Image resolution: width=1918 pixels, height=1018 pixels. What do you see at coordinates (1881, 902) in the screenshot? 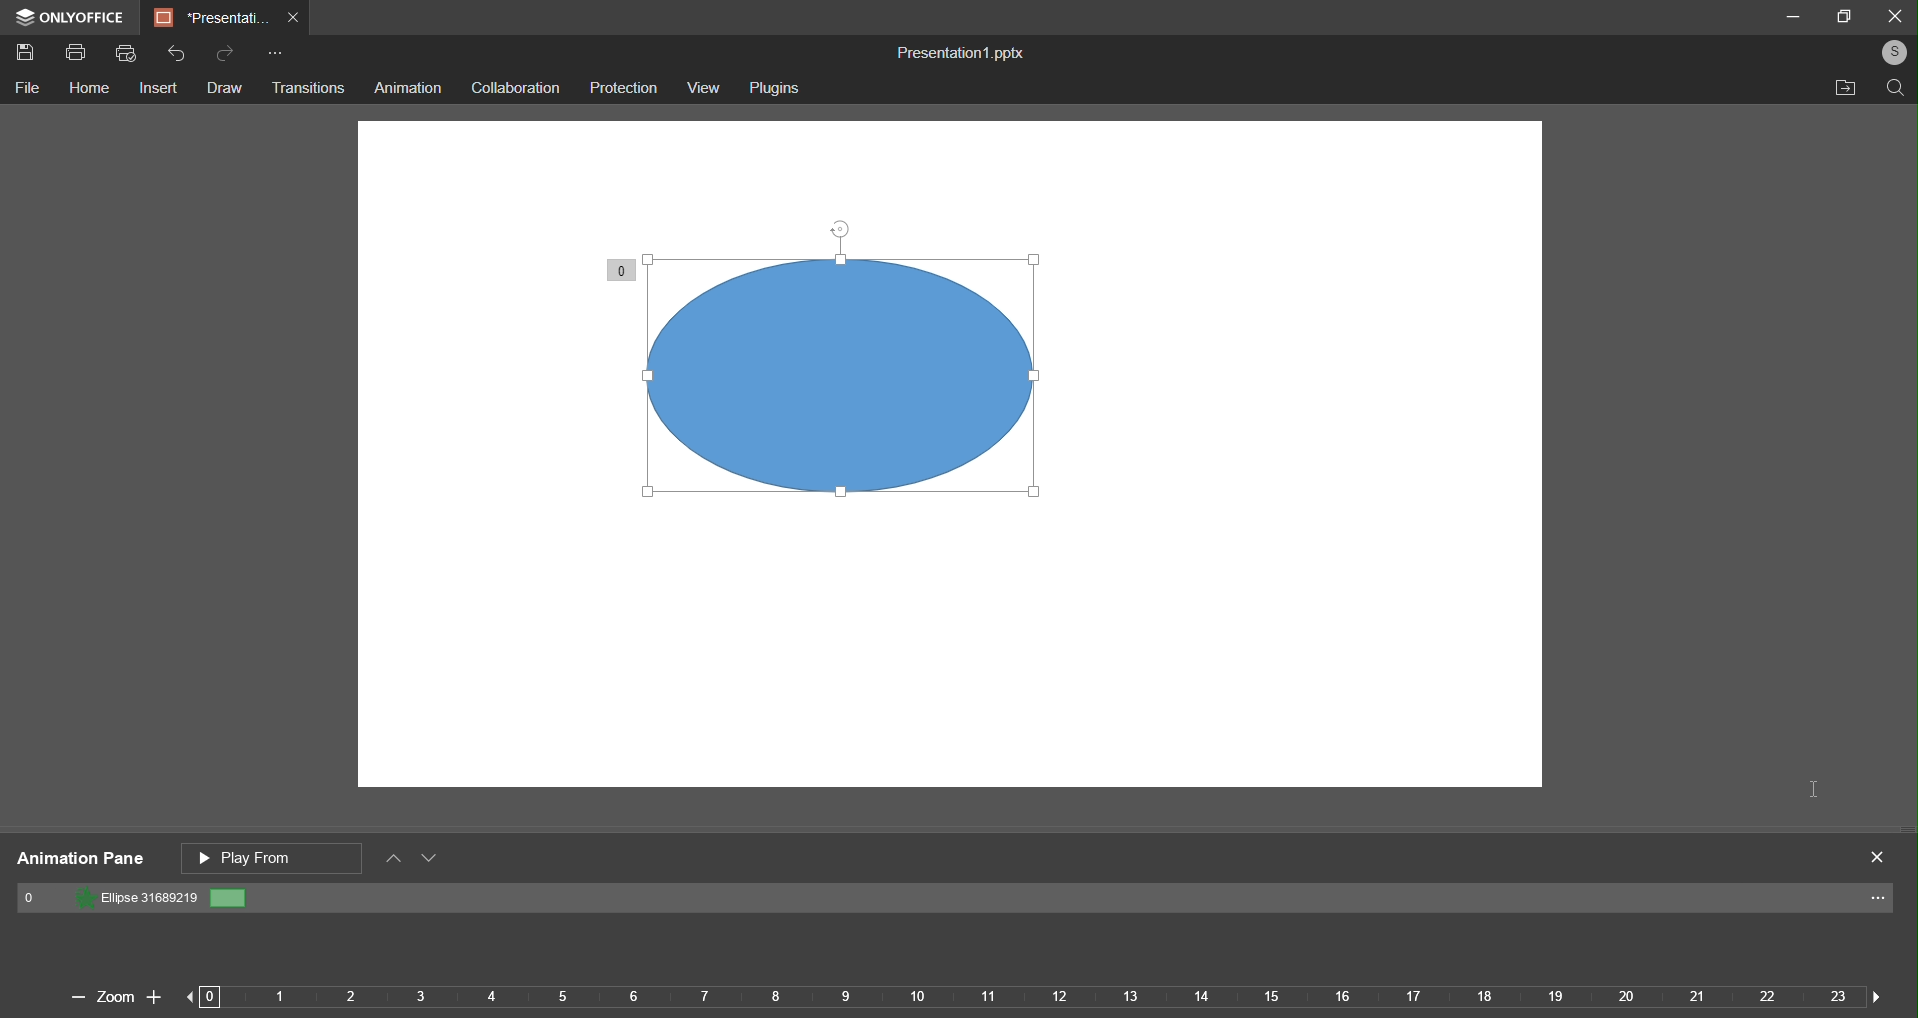
I see `More` at bounding box center [1881, 902].